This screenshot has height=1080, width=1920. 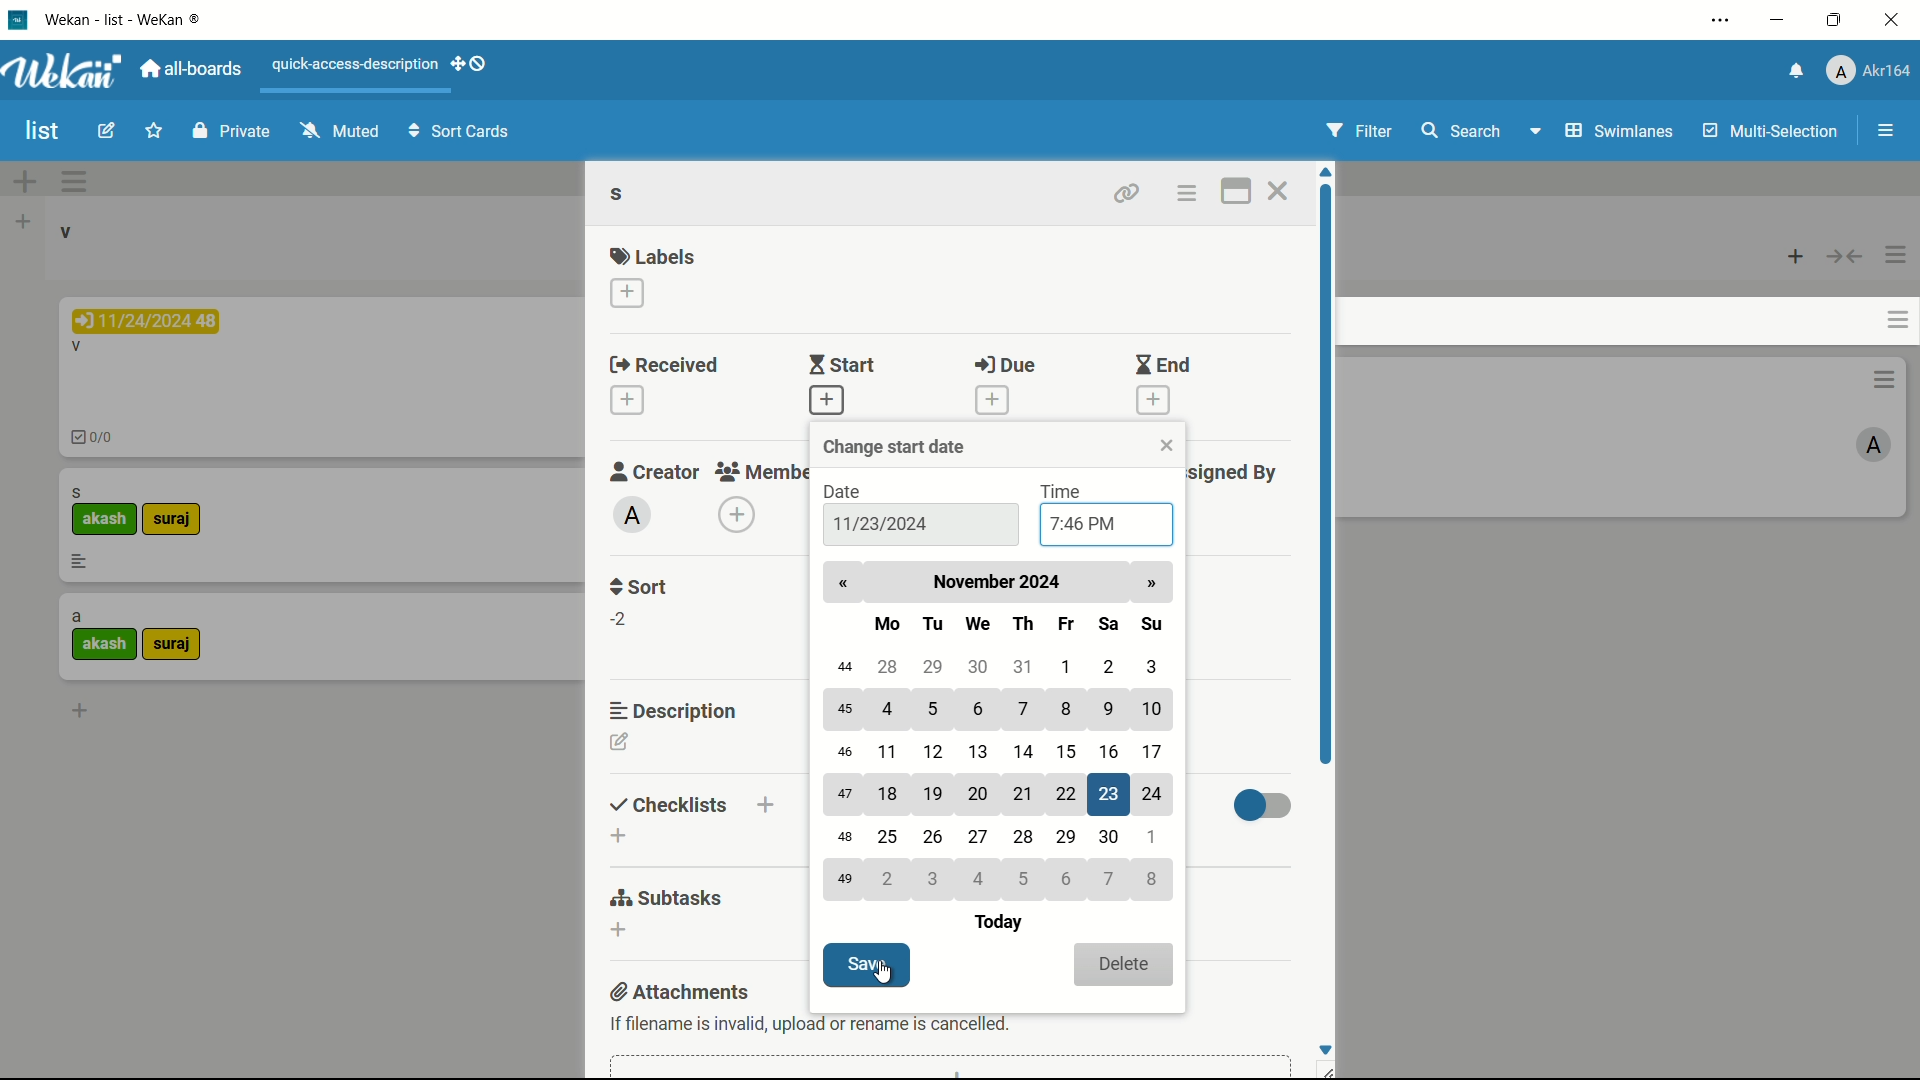 What do you see at coordinates (1155, 402) in the screenshot?
I see `add end date` at bounding box center [1155, 402].